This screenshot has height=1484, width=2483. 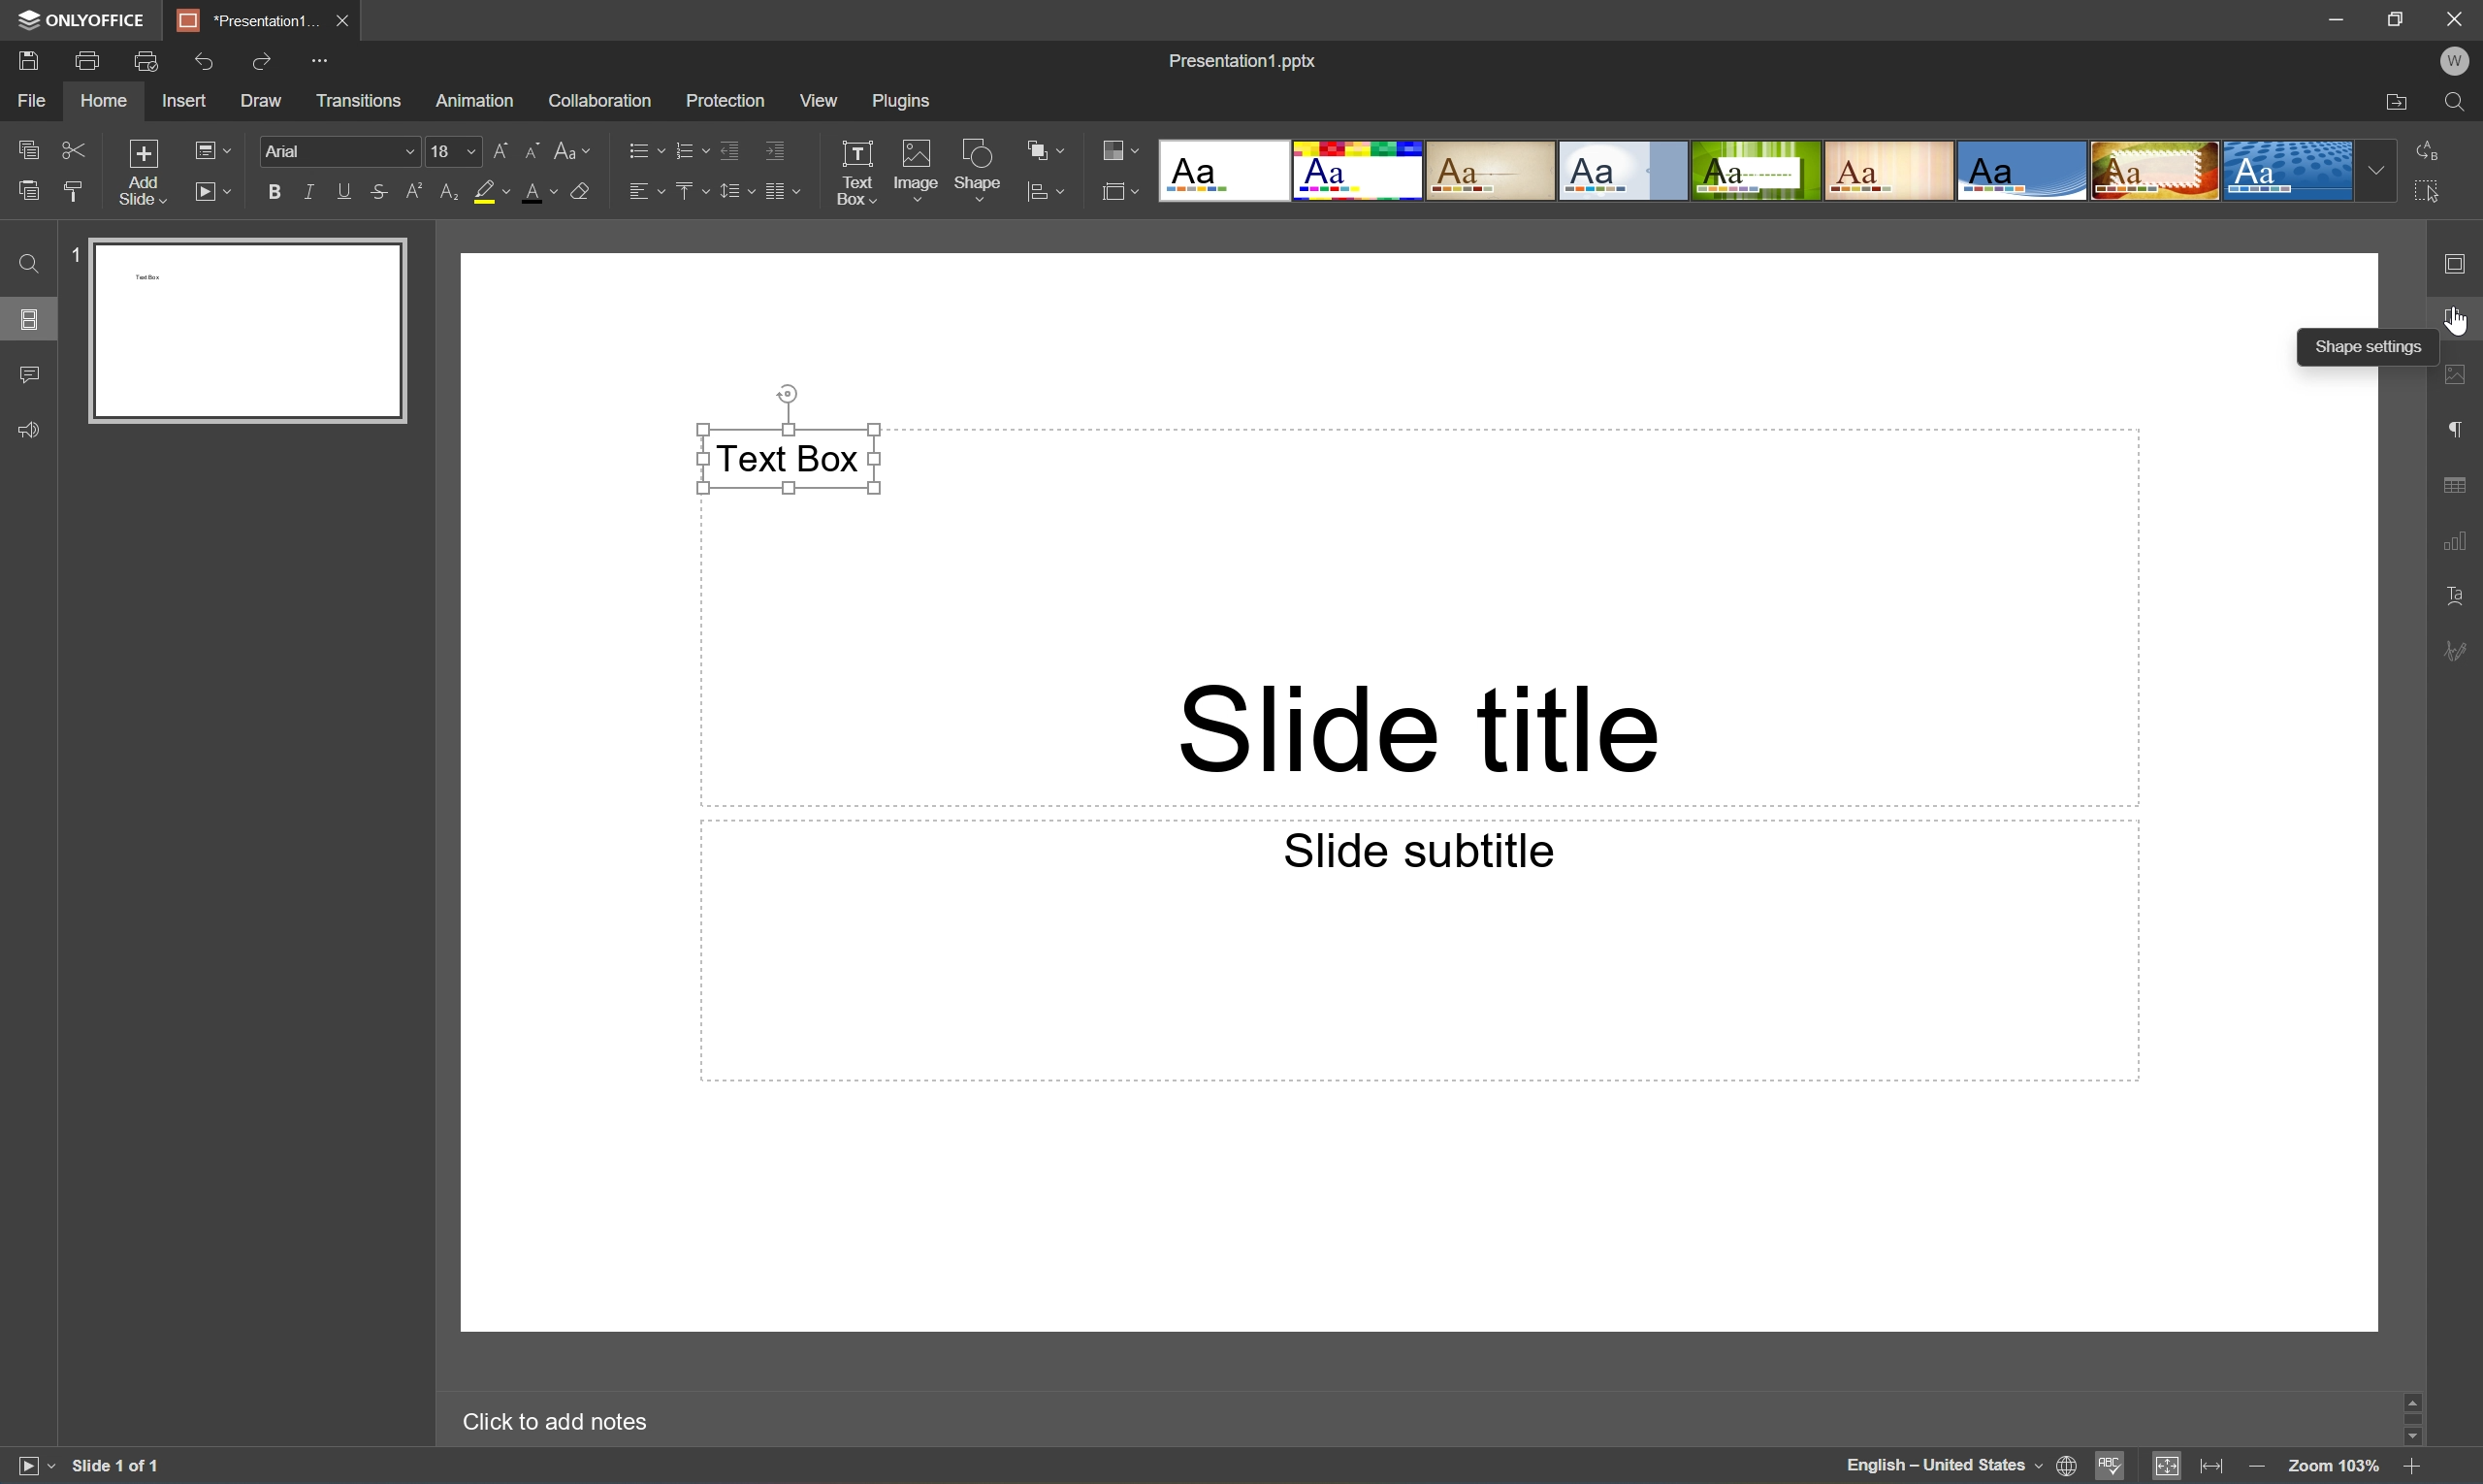 What do you see at coordinates (775, 151) in the screenshot?
I see `Increase indent` at bounding box center [775, 151].